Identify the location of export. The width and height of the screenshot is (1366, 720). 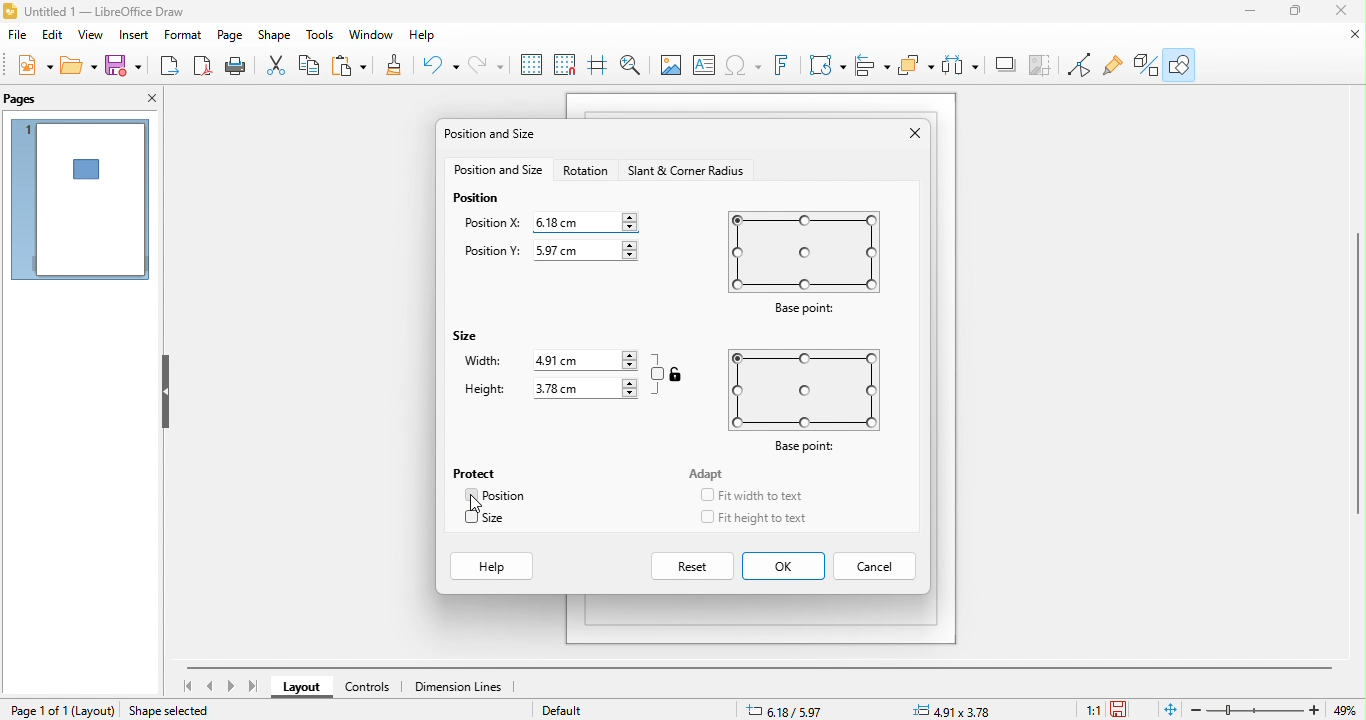
(167, 66).